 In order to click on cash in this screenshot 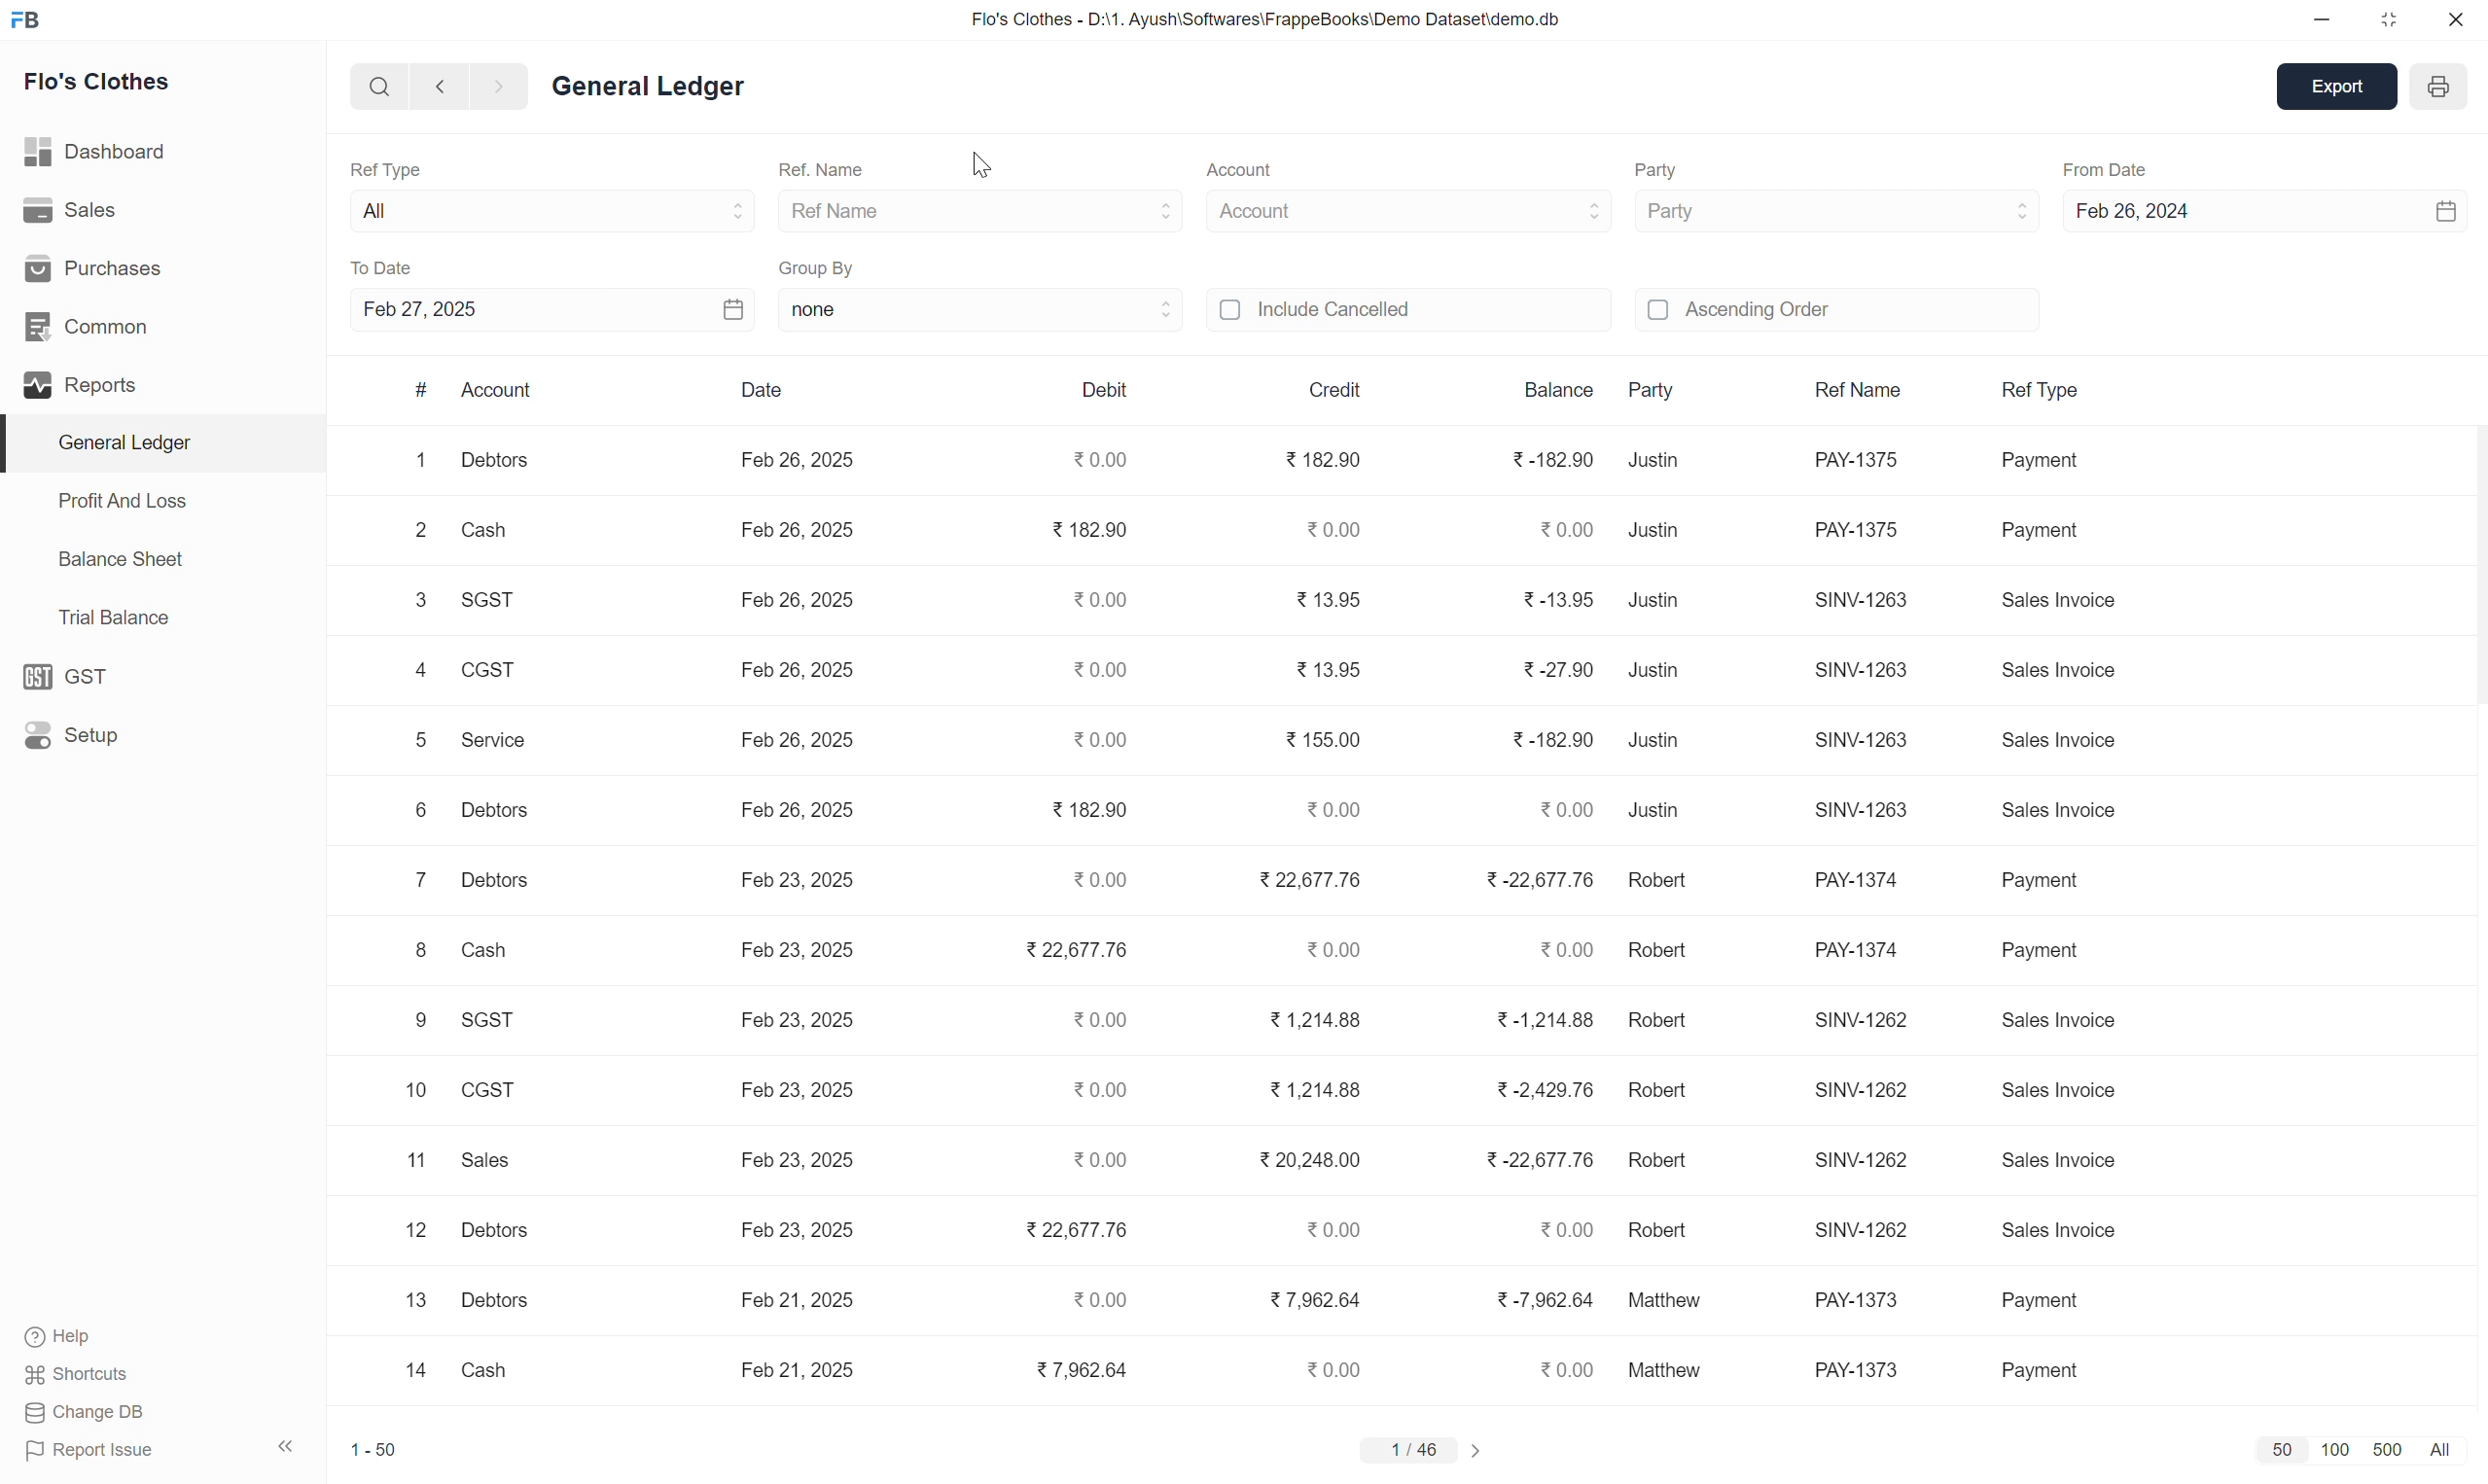, I will do `click(490, 951)`.